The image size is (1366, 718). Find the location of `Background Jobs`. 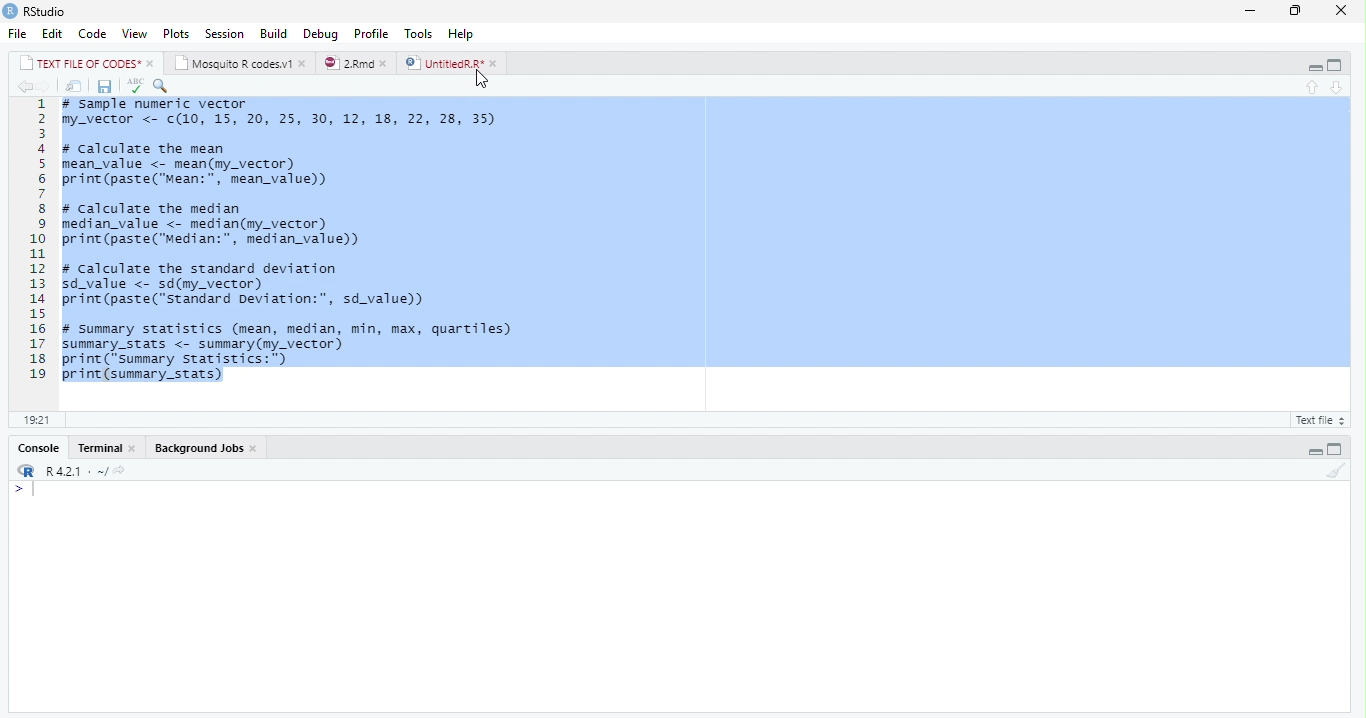

Background Jobs is located at coordinates (199, 448).